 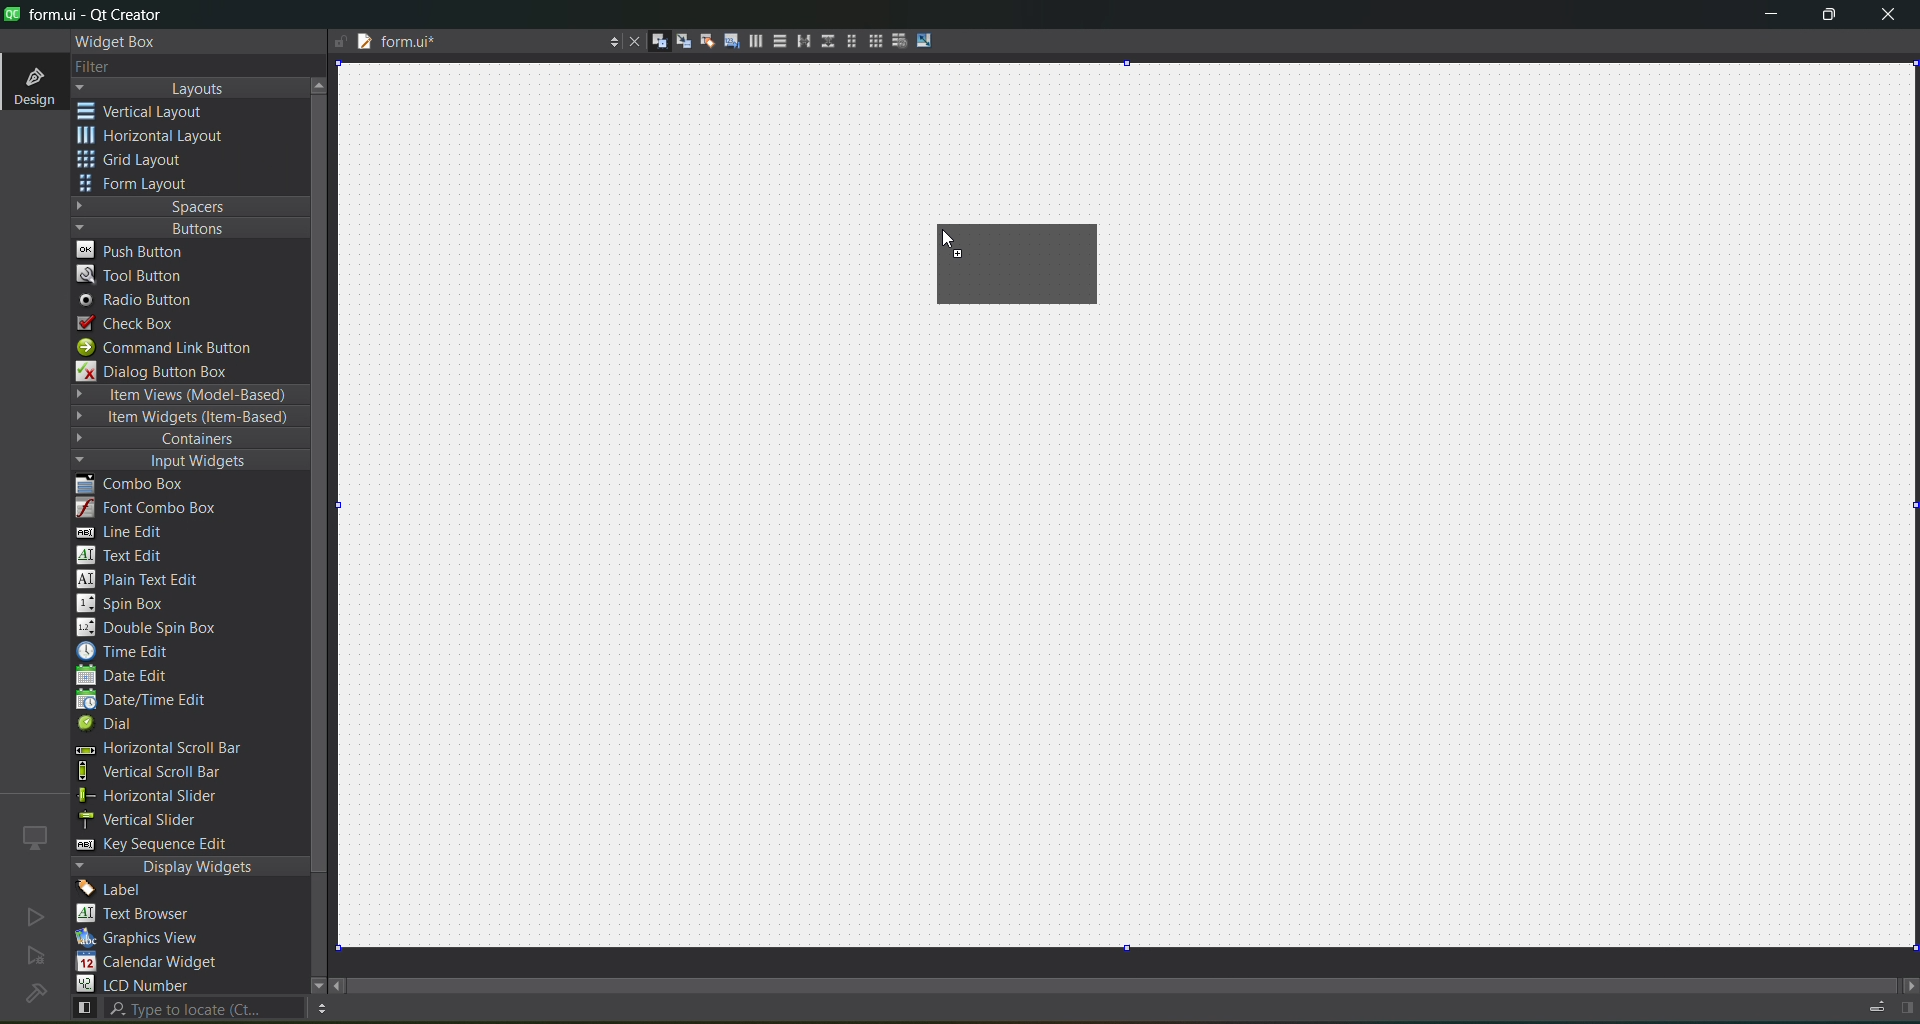 I want to click on filter, so click(x=108, y=68).